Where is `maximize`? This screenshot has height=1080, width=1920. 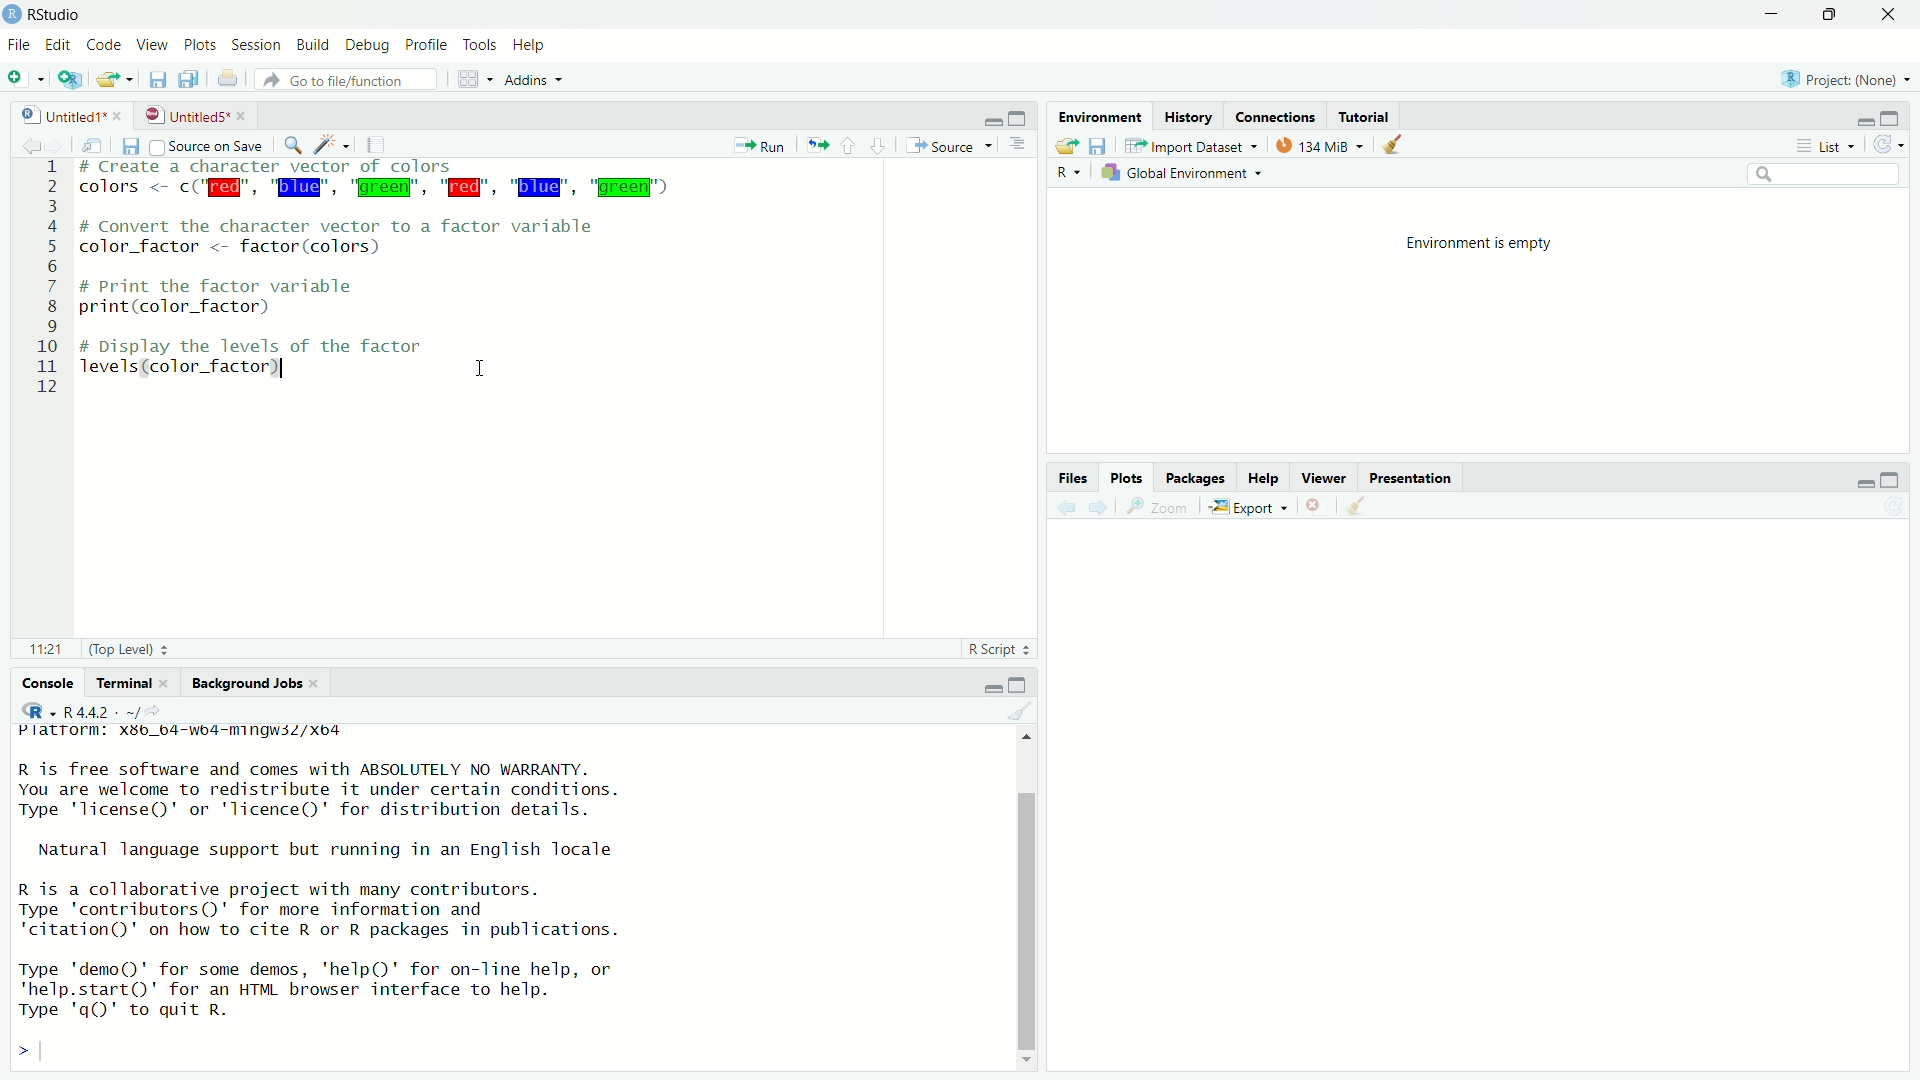 maximize is located at coordinates (1834, 13).